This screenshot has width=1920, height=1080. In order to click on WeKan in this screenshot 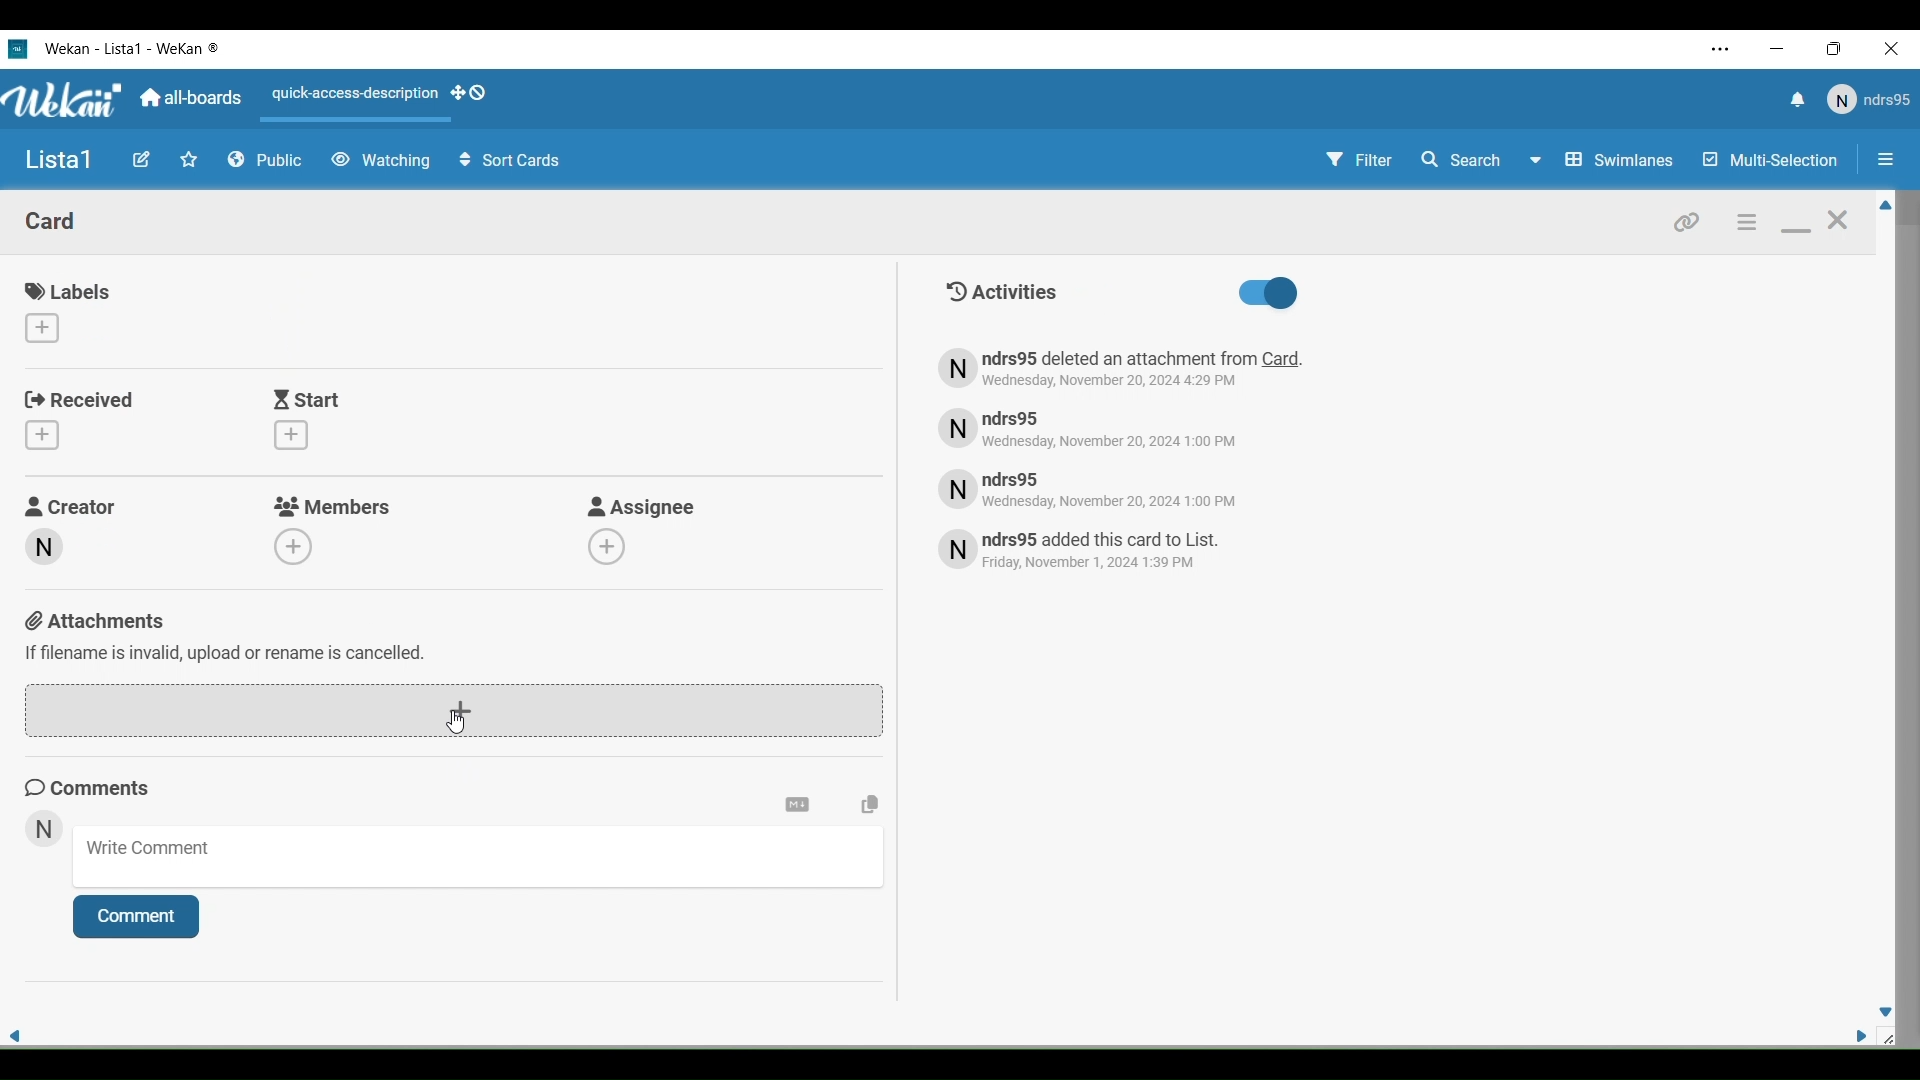, I will do `click(134, 48)`.